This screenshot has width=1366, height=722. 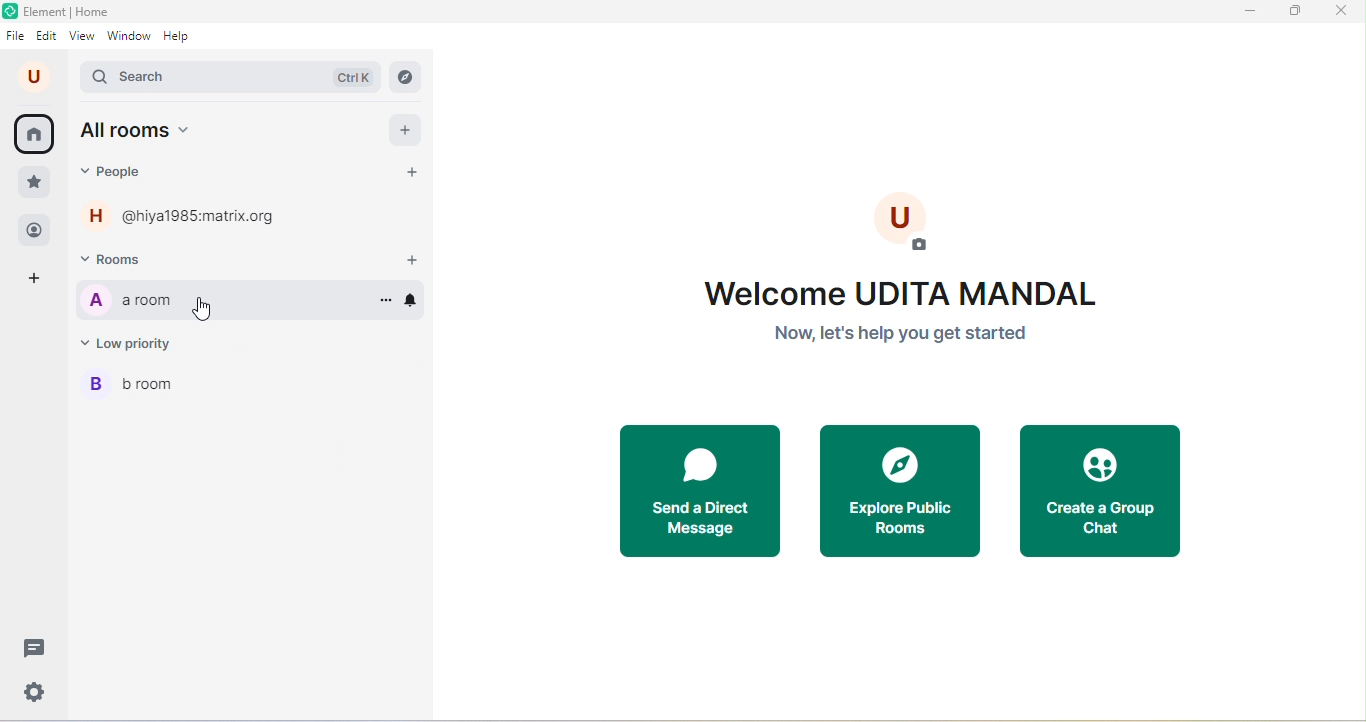 I want to click on send a direct message, so click(x=701, y=491).